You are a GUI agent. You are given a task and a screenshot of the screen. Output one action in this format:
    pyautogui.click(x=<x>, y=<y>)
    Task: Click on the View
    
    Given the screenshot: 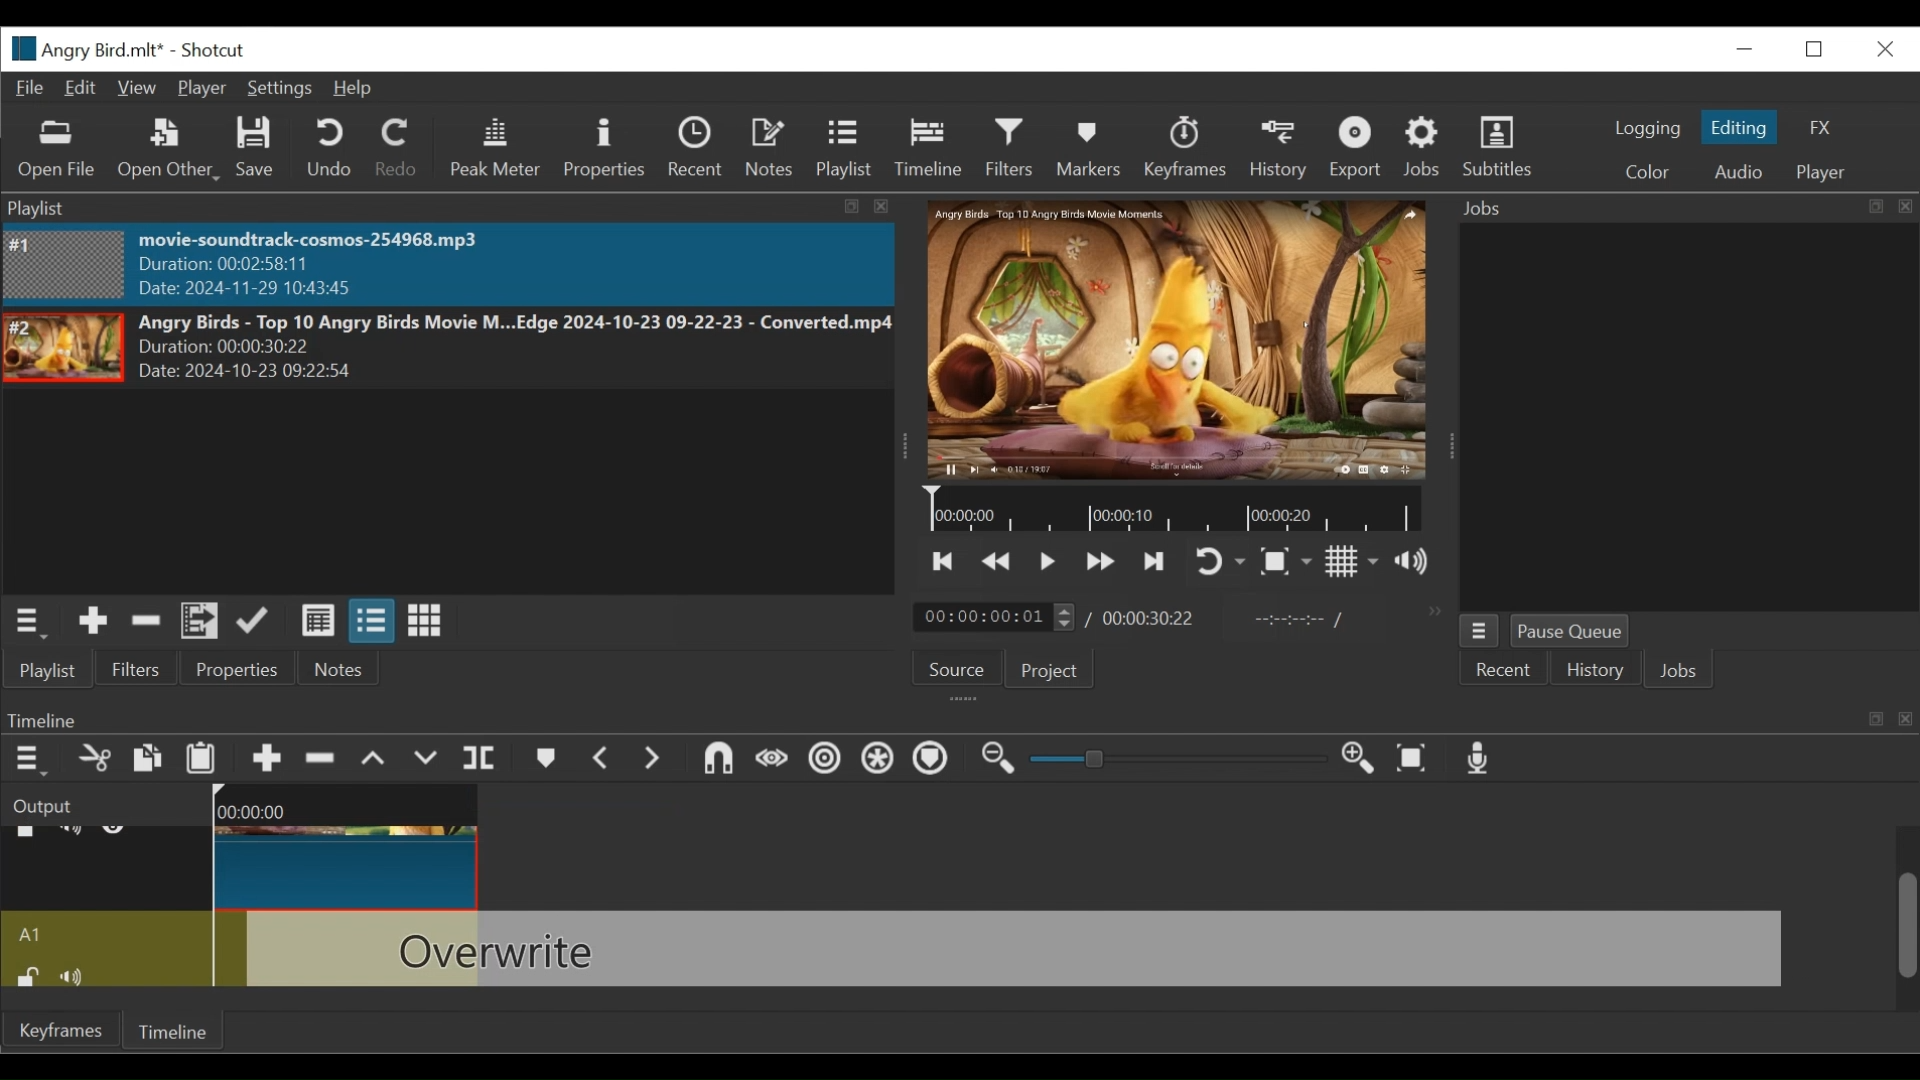 What is the action you would take?
    pyautogui.click(x=137, y=87)
    